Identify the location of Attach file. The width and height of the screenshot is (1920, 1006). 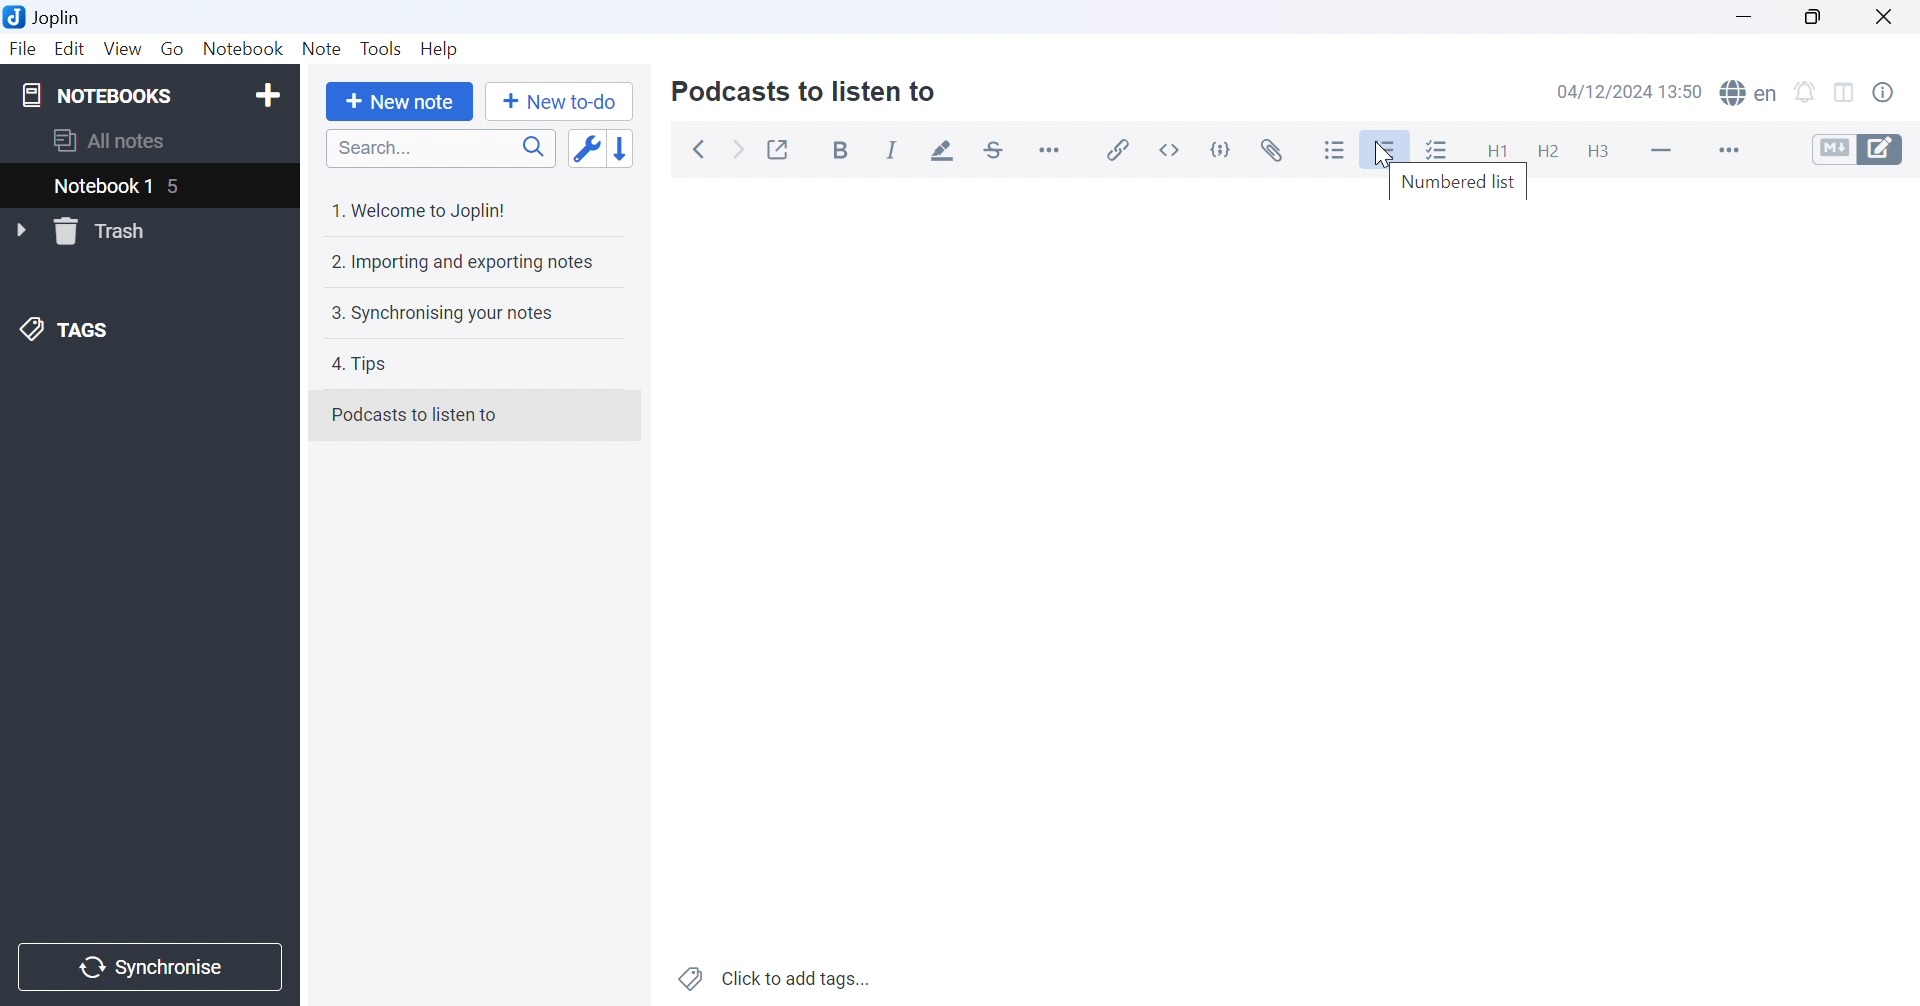
(1275, 147).